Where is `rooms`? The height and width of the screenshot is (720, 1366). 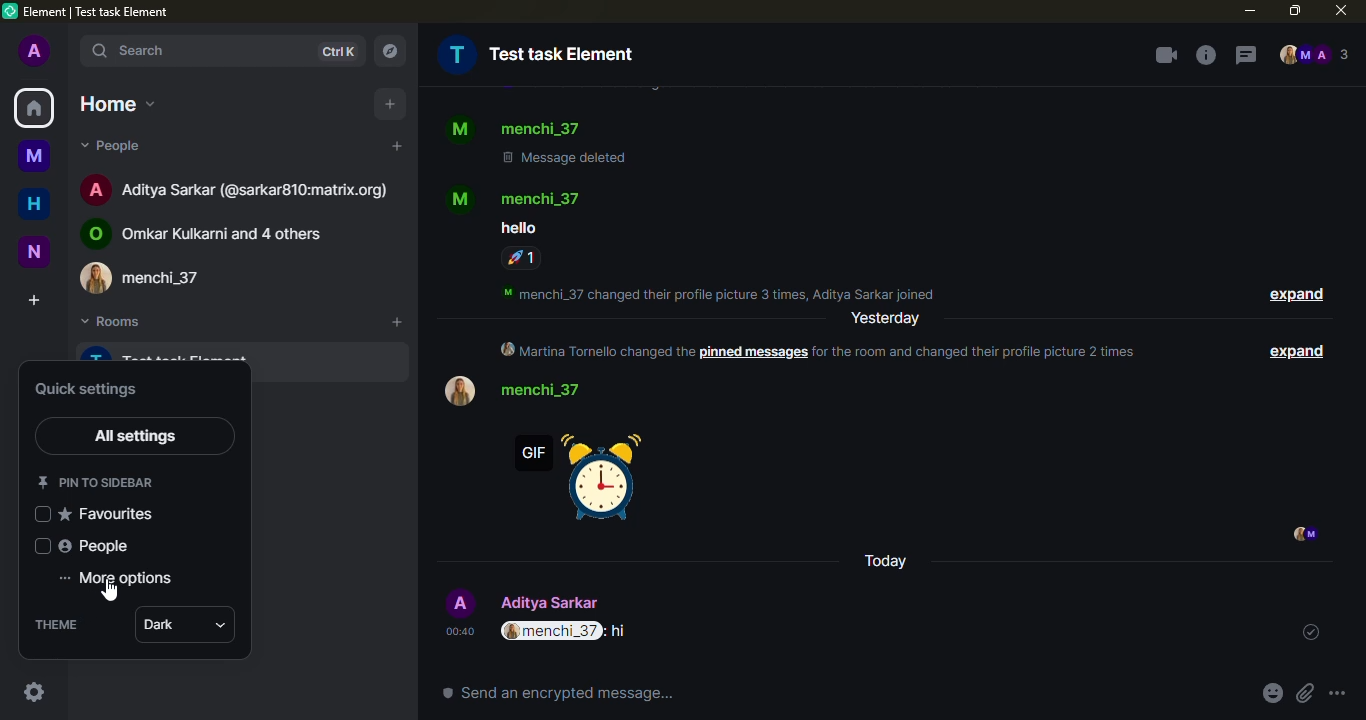
rooms is located at coordinates (110, 324).